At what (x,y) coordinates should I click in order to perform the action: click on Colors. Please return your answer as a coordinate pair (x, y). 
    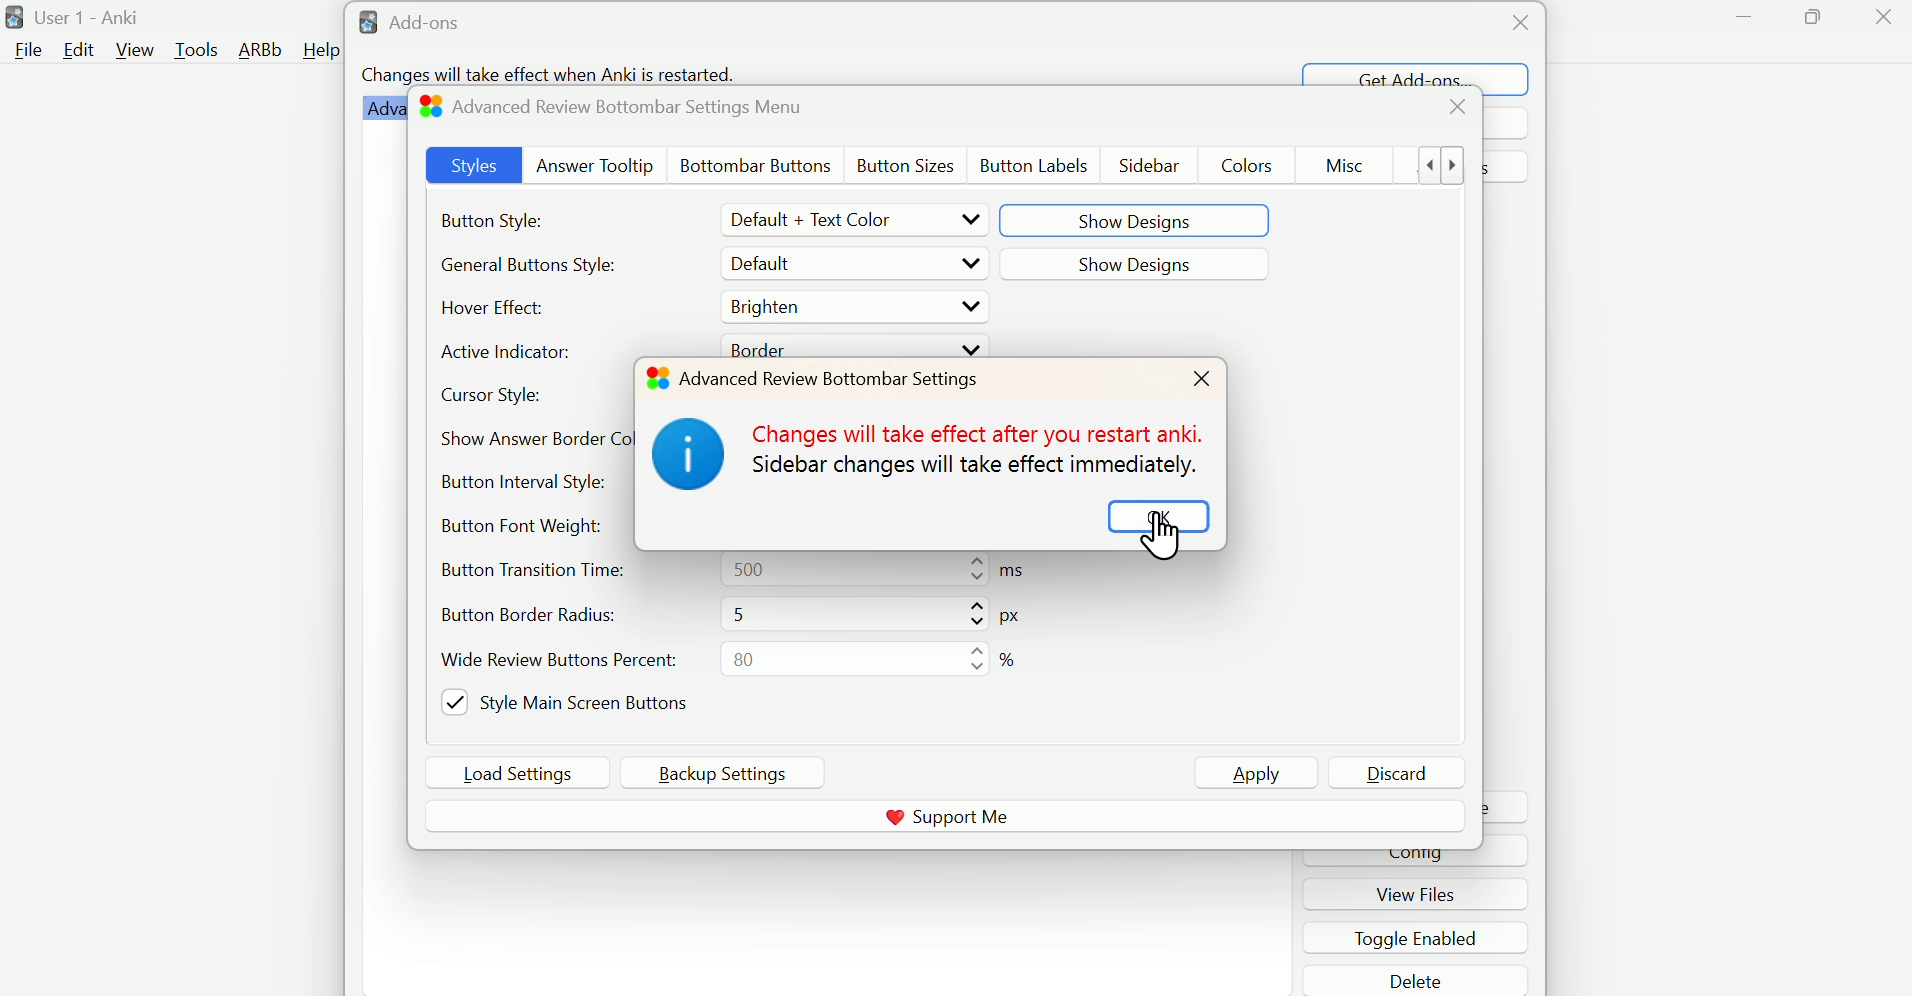
    Looking at the image, I should click on (1239, 168).